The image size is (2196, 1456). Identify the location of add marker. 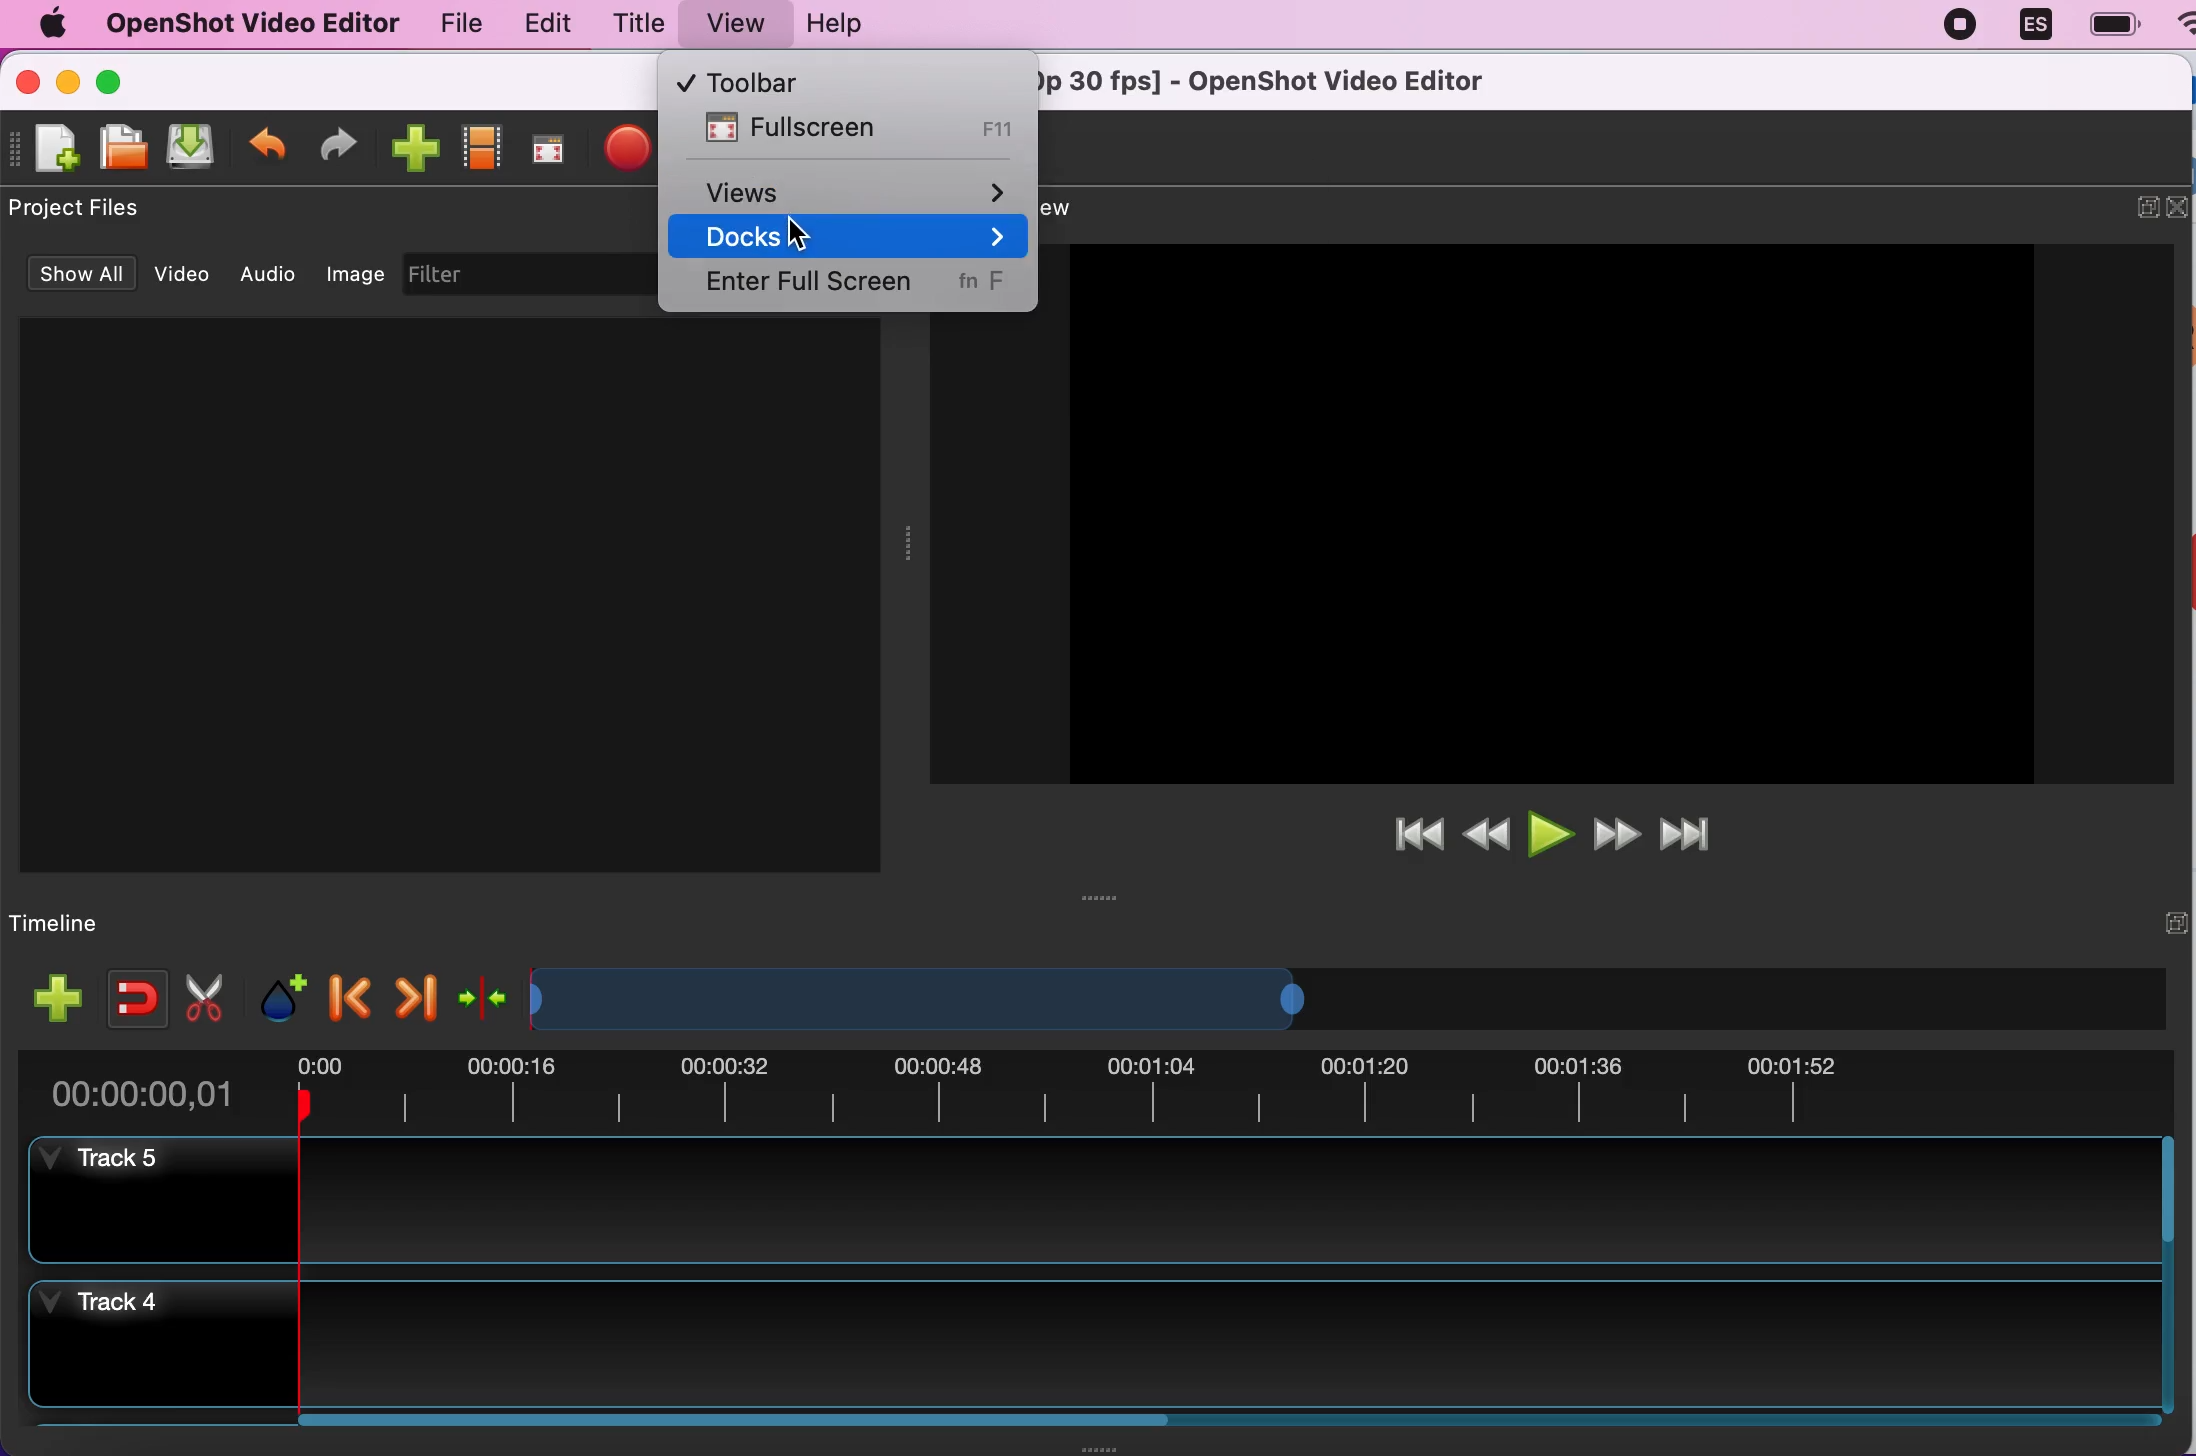
(279, 992).